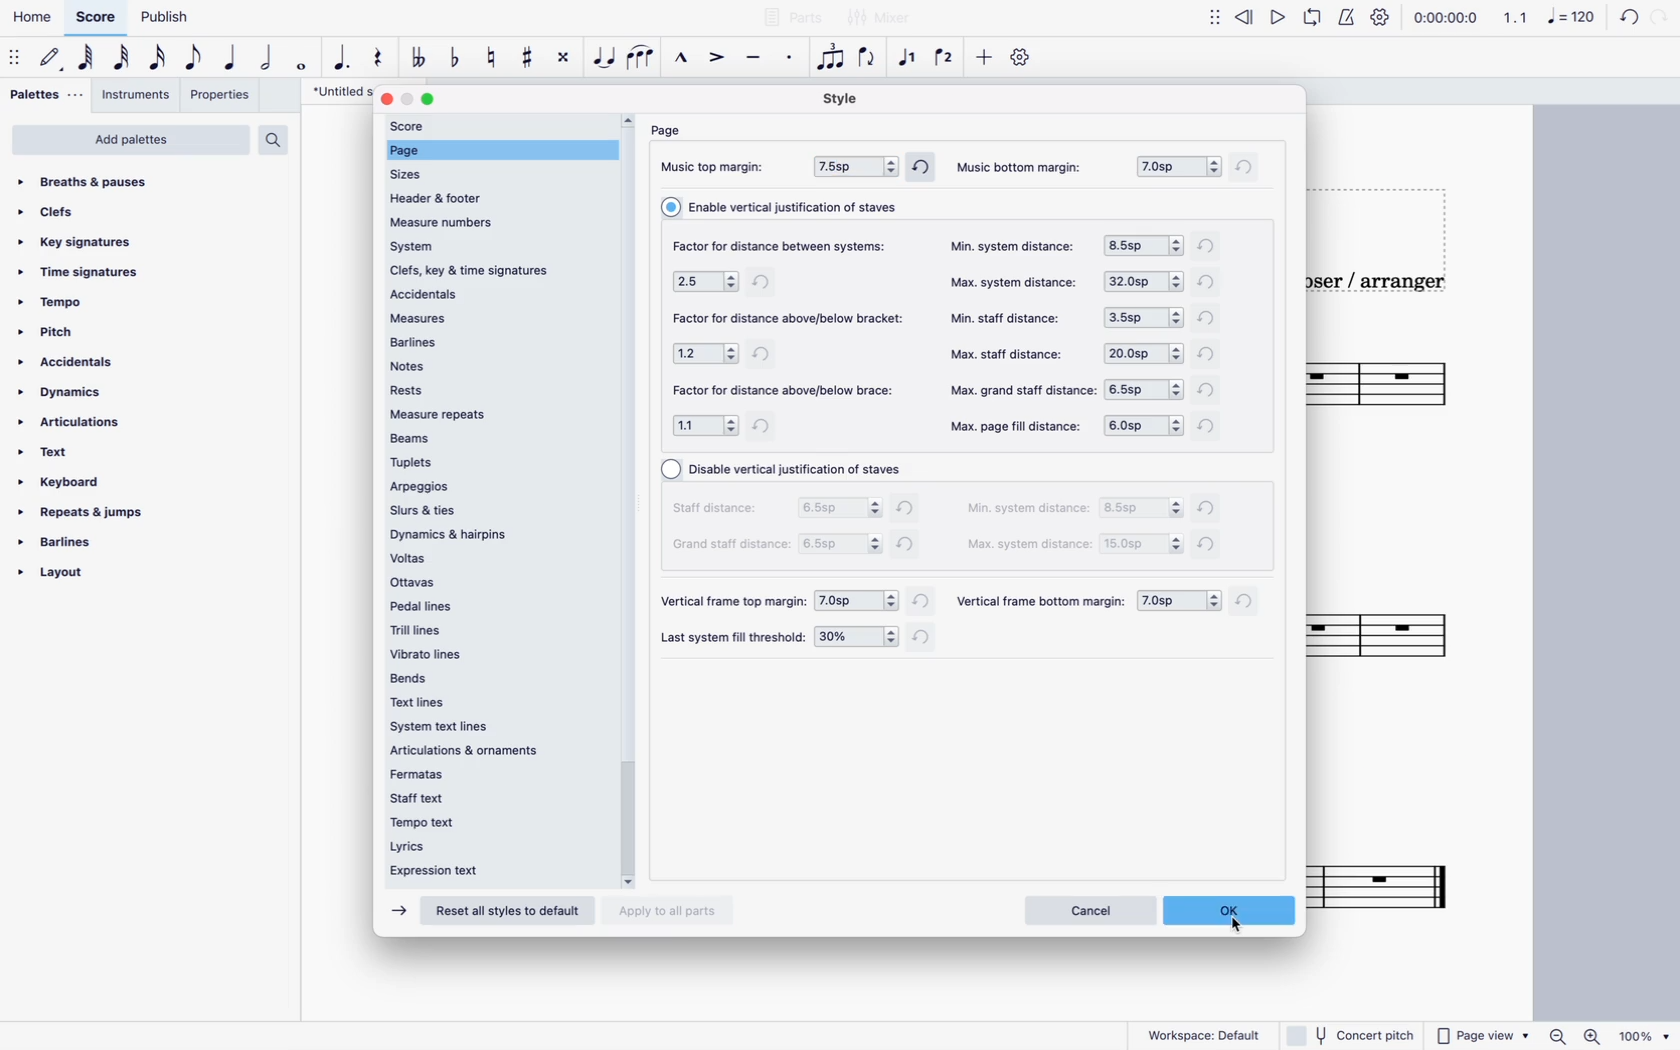 The image size is (1680, 1050). Describe the element at coordinates (841, 508) in the screenshot. I see `options` at that location.